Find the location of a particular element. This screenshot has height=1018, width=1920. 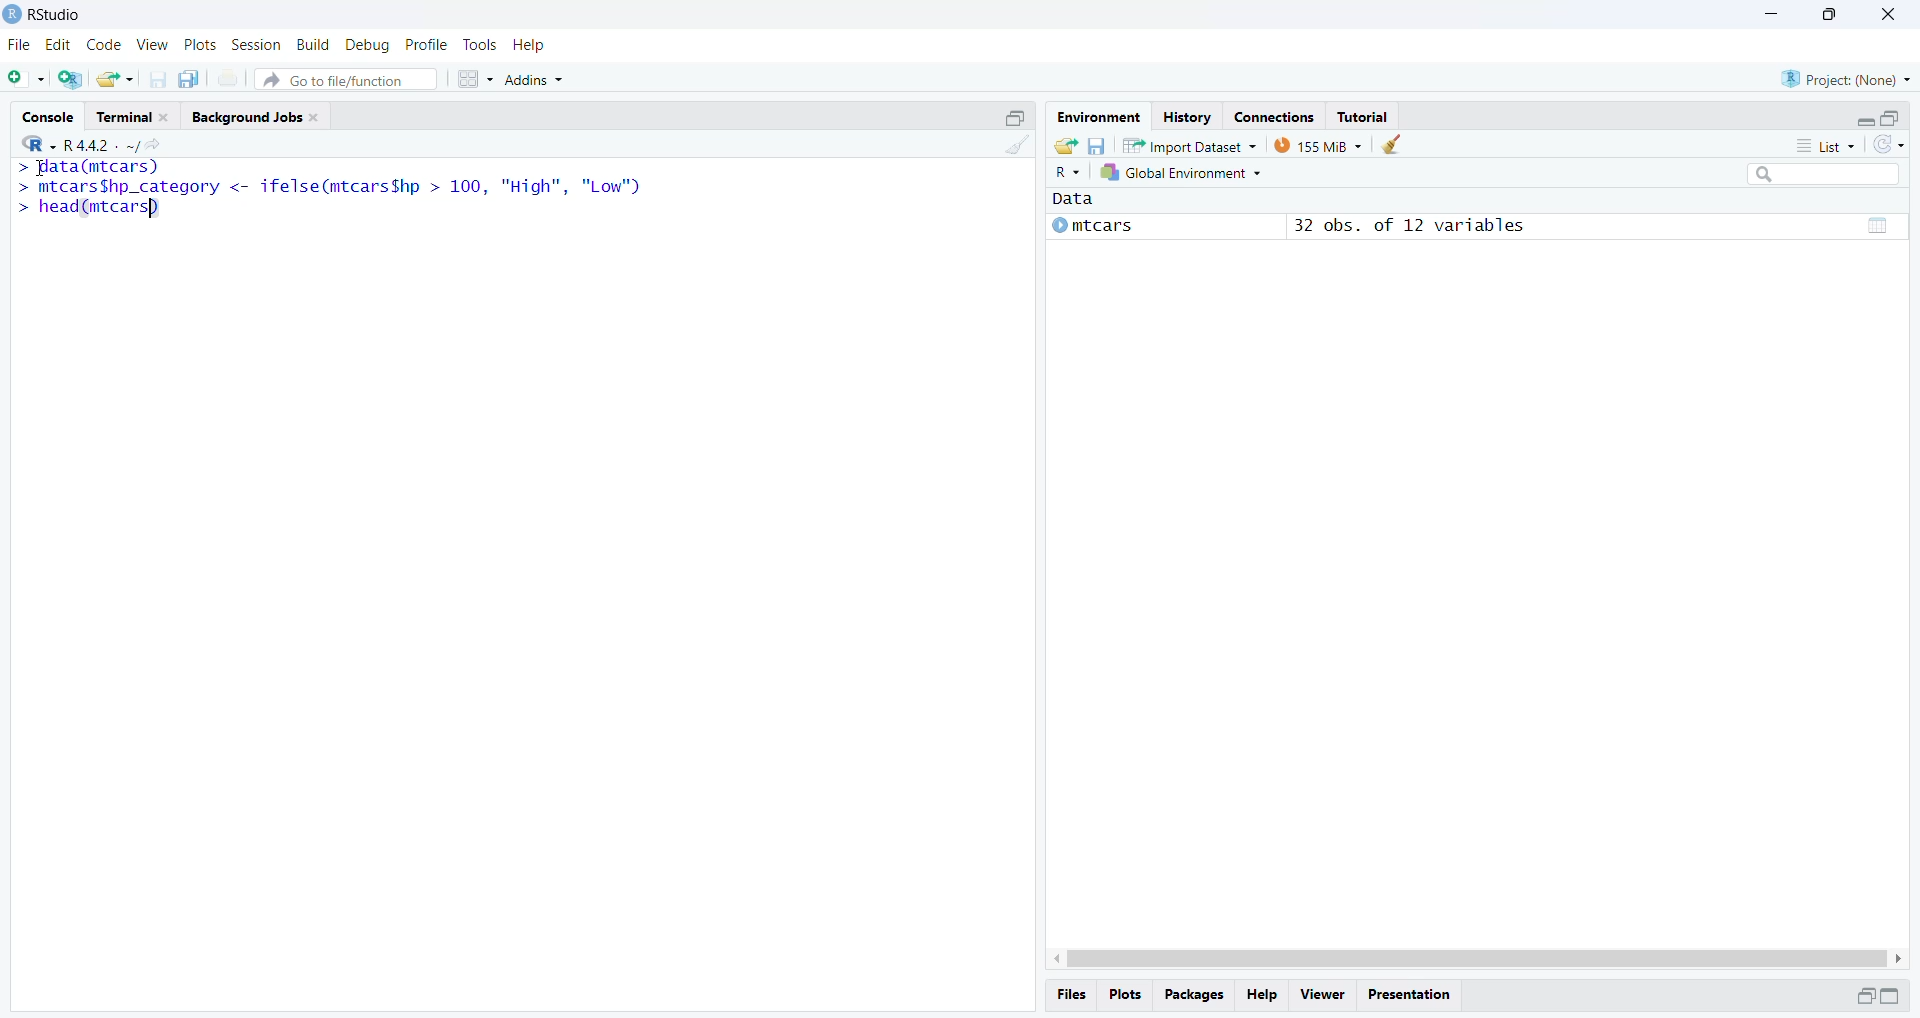

Plots is located at coordinates (1129, 996).